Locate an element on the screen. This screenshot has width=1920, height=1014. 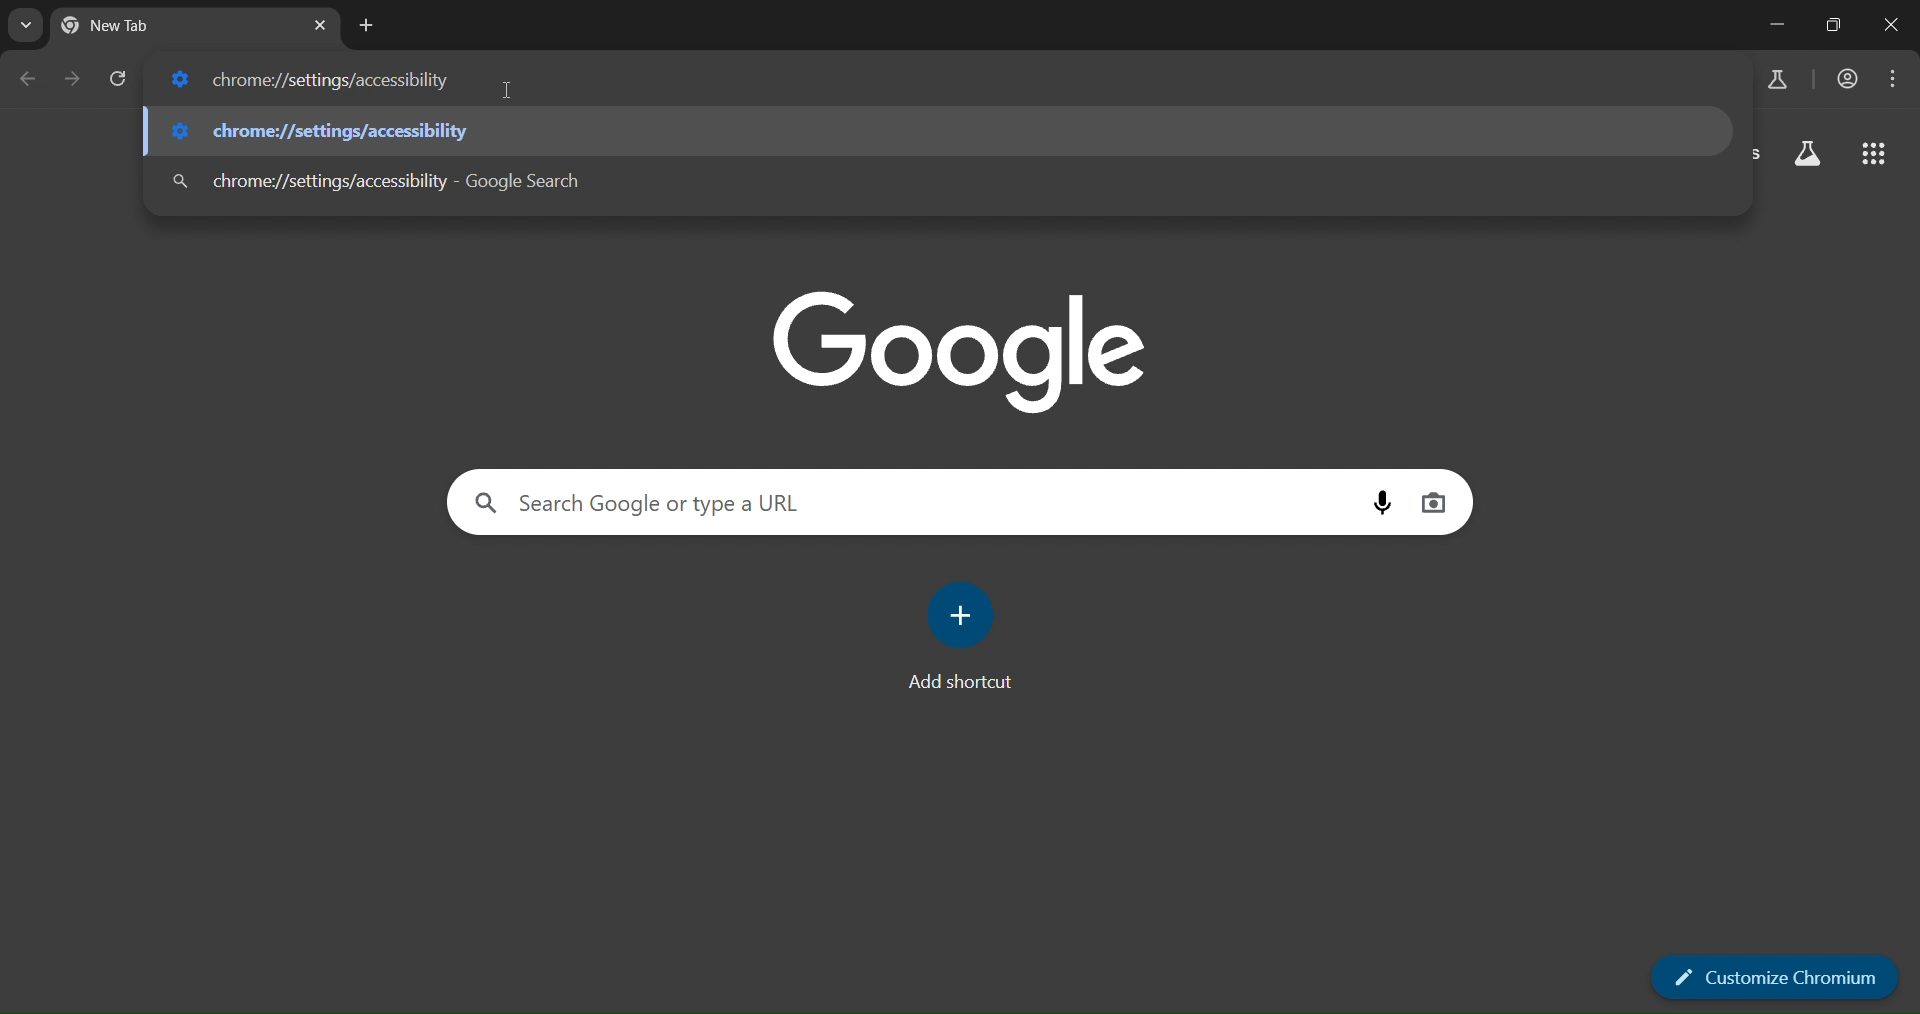
reload page is located at coordinates (117, 77).